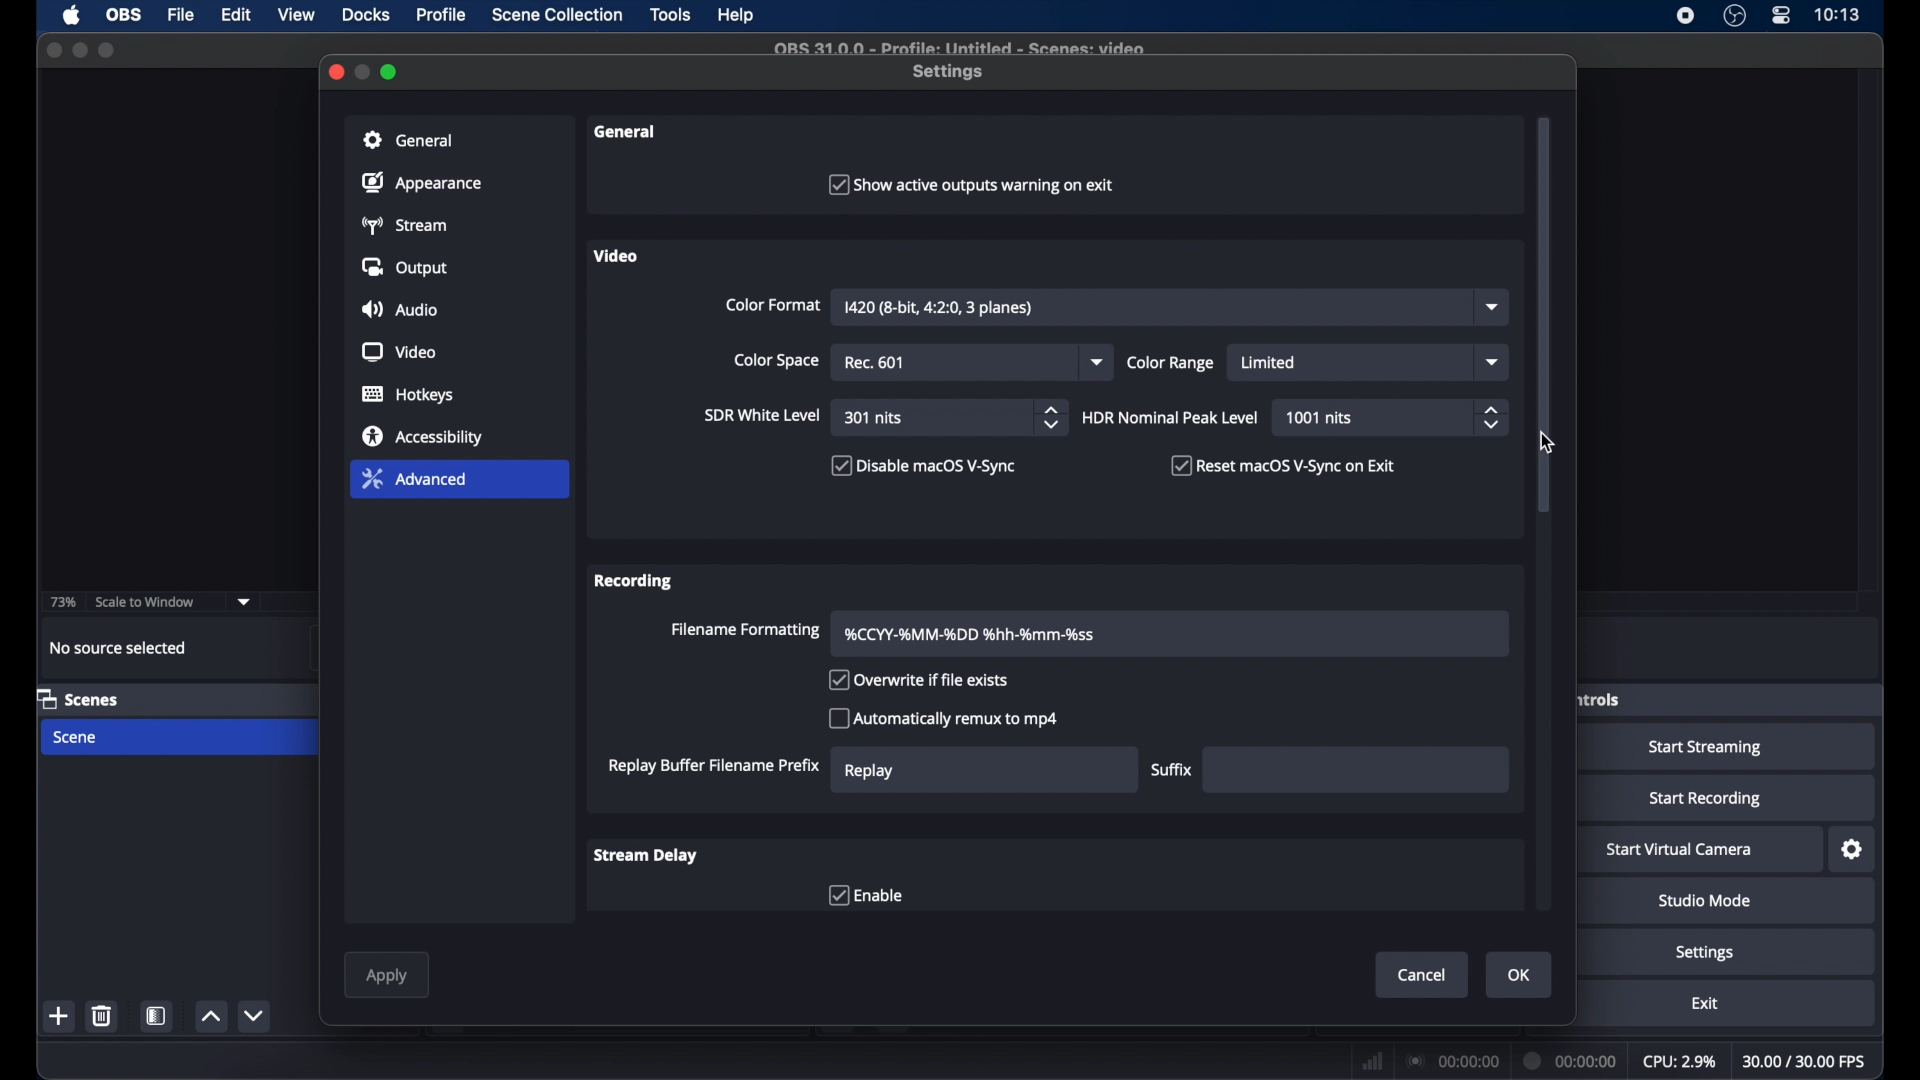 Image resolution: width=1920 pixels, height=1080 pixels. Describe the element at coordinates (943, 718) in the screenshot. I see `checkbox` at that location.